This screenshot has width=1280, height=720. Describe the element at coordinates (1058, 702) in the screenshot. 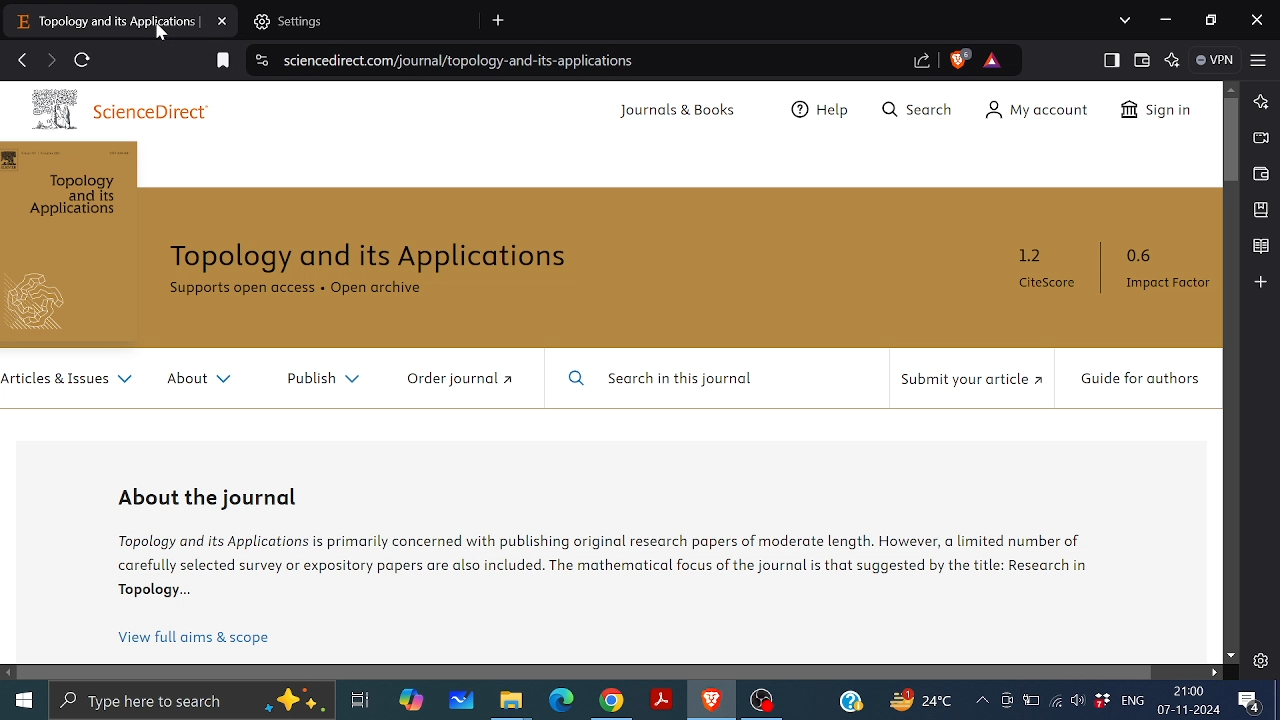

I see `Internet access` at that location.